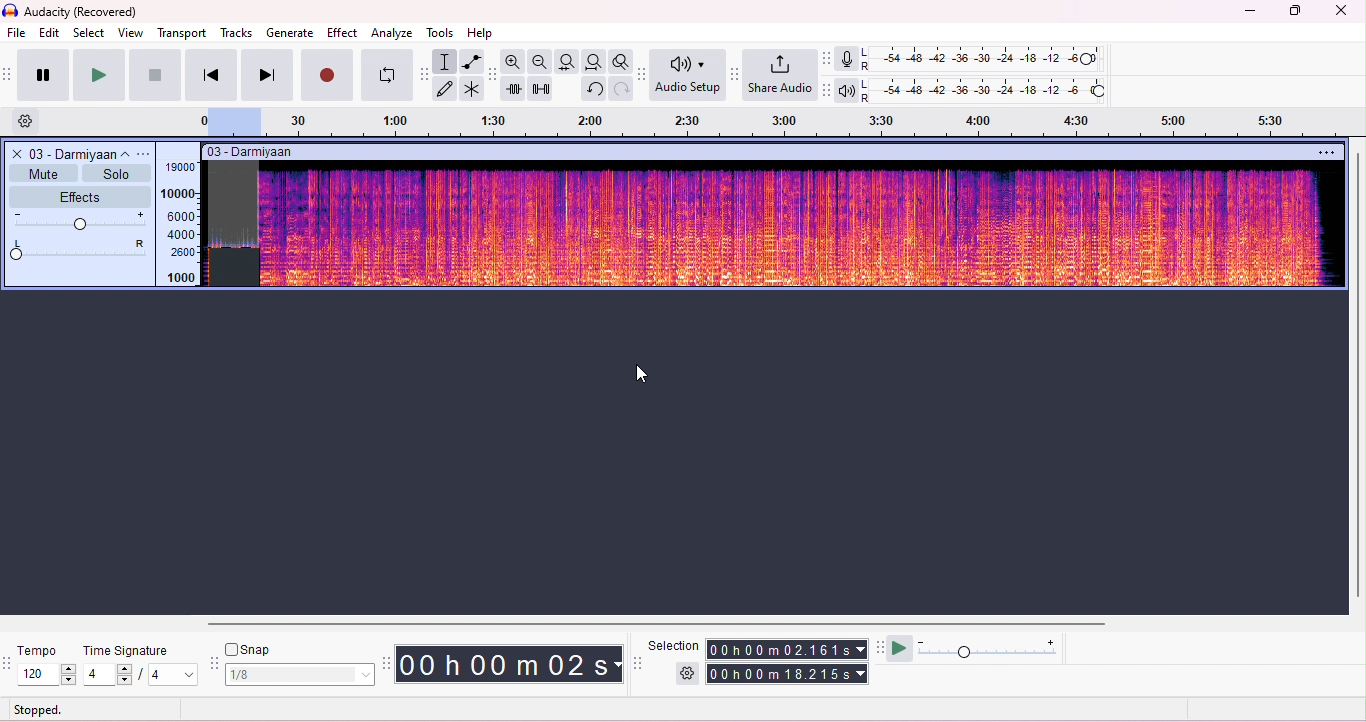 The image size is (1366, 722). What do you see at coordinates (78, 153) in the screenshot?
I see `track` at bounding box center [78, 153].